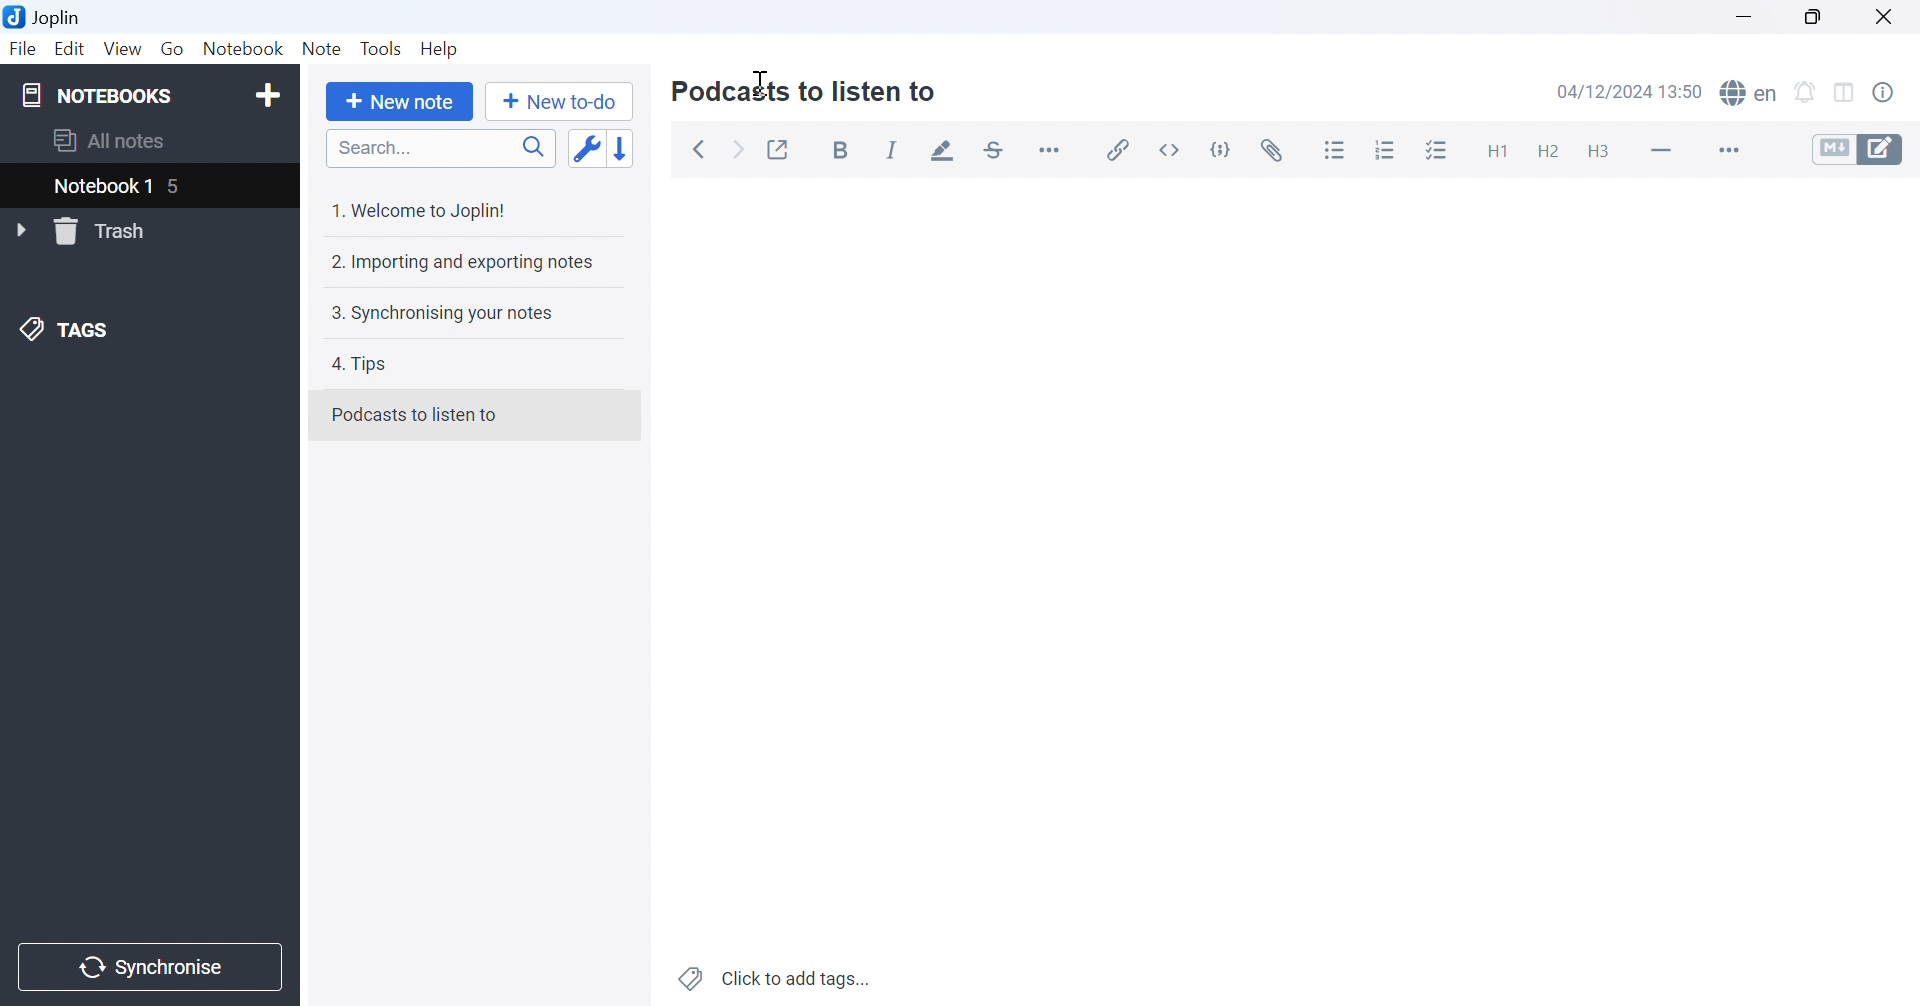 The width and height of the screenshot is (1920, 1006). What do you see at coordinates (71, 50) in the screenshot?
I see `Edit` at bounding box center [71, 50].